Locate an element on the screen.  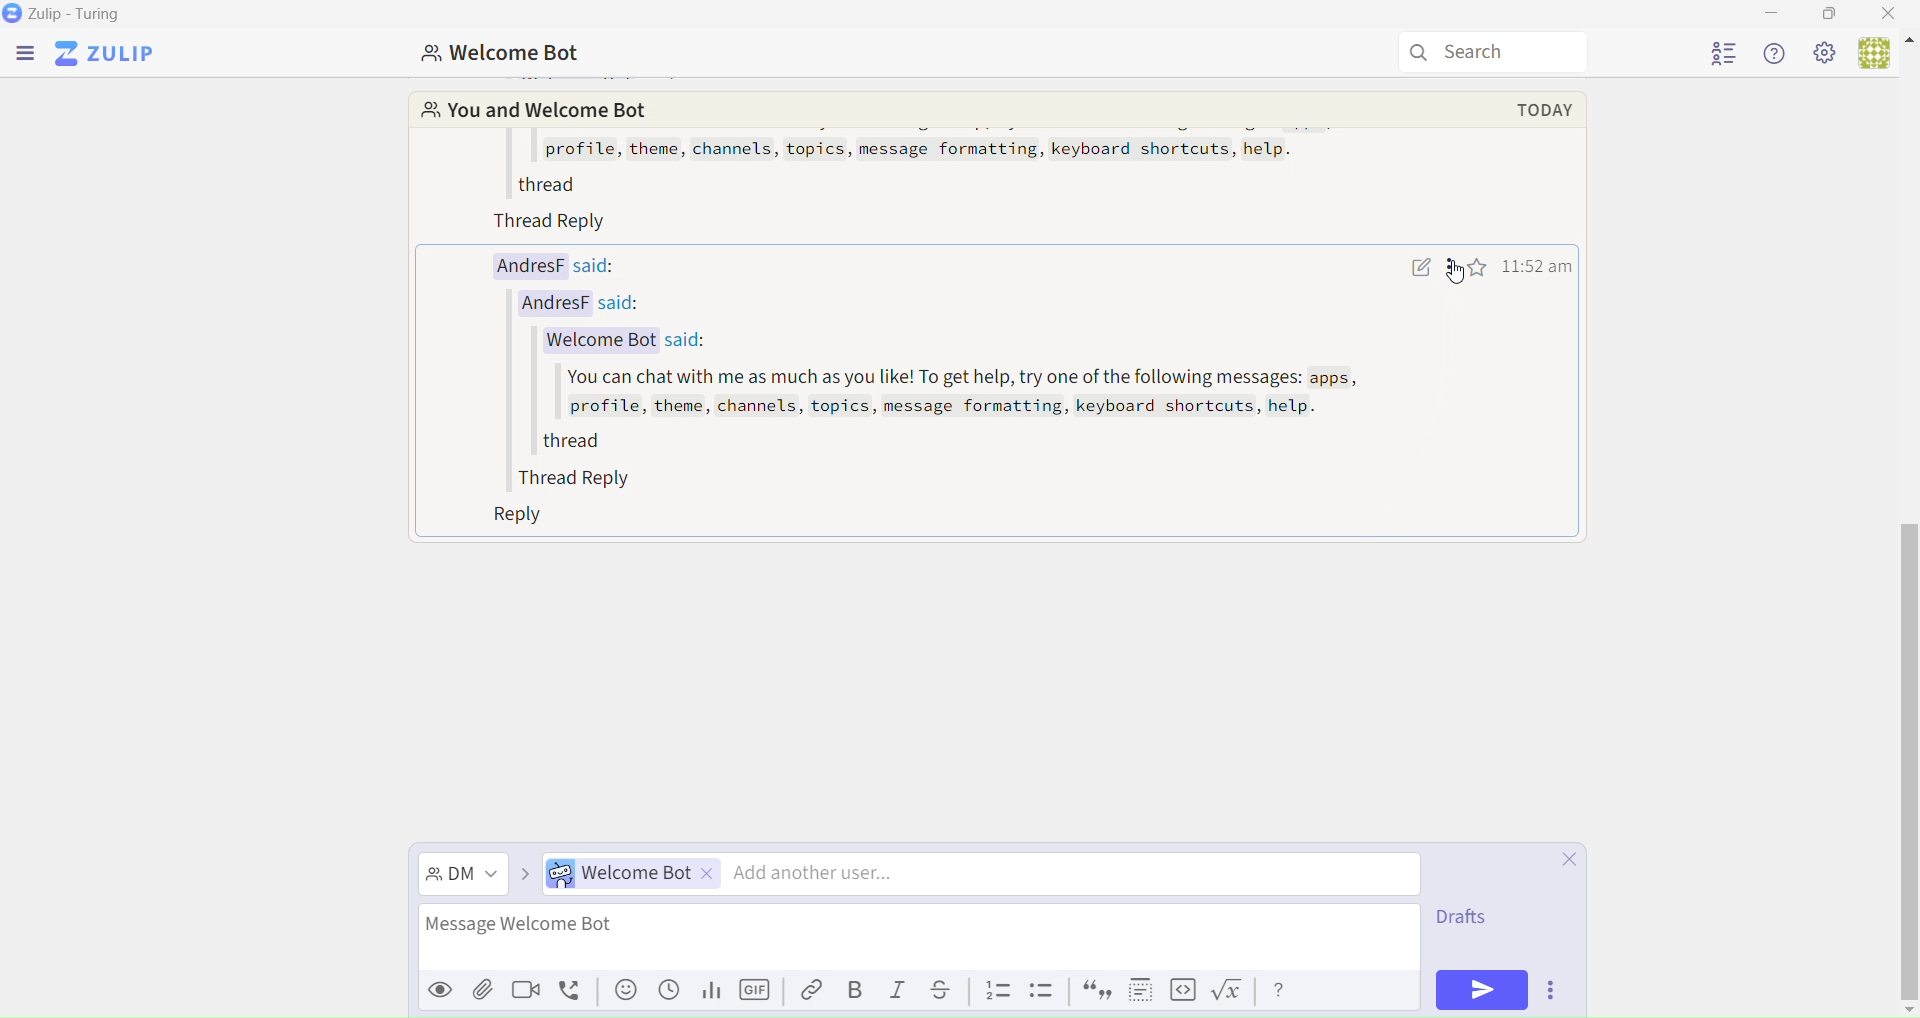
Preview is located at coordinates (442, 989).